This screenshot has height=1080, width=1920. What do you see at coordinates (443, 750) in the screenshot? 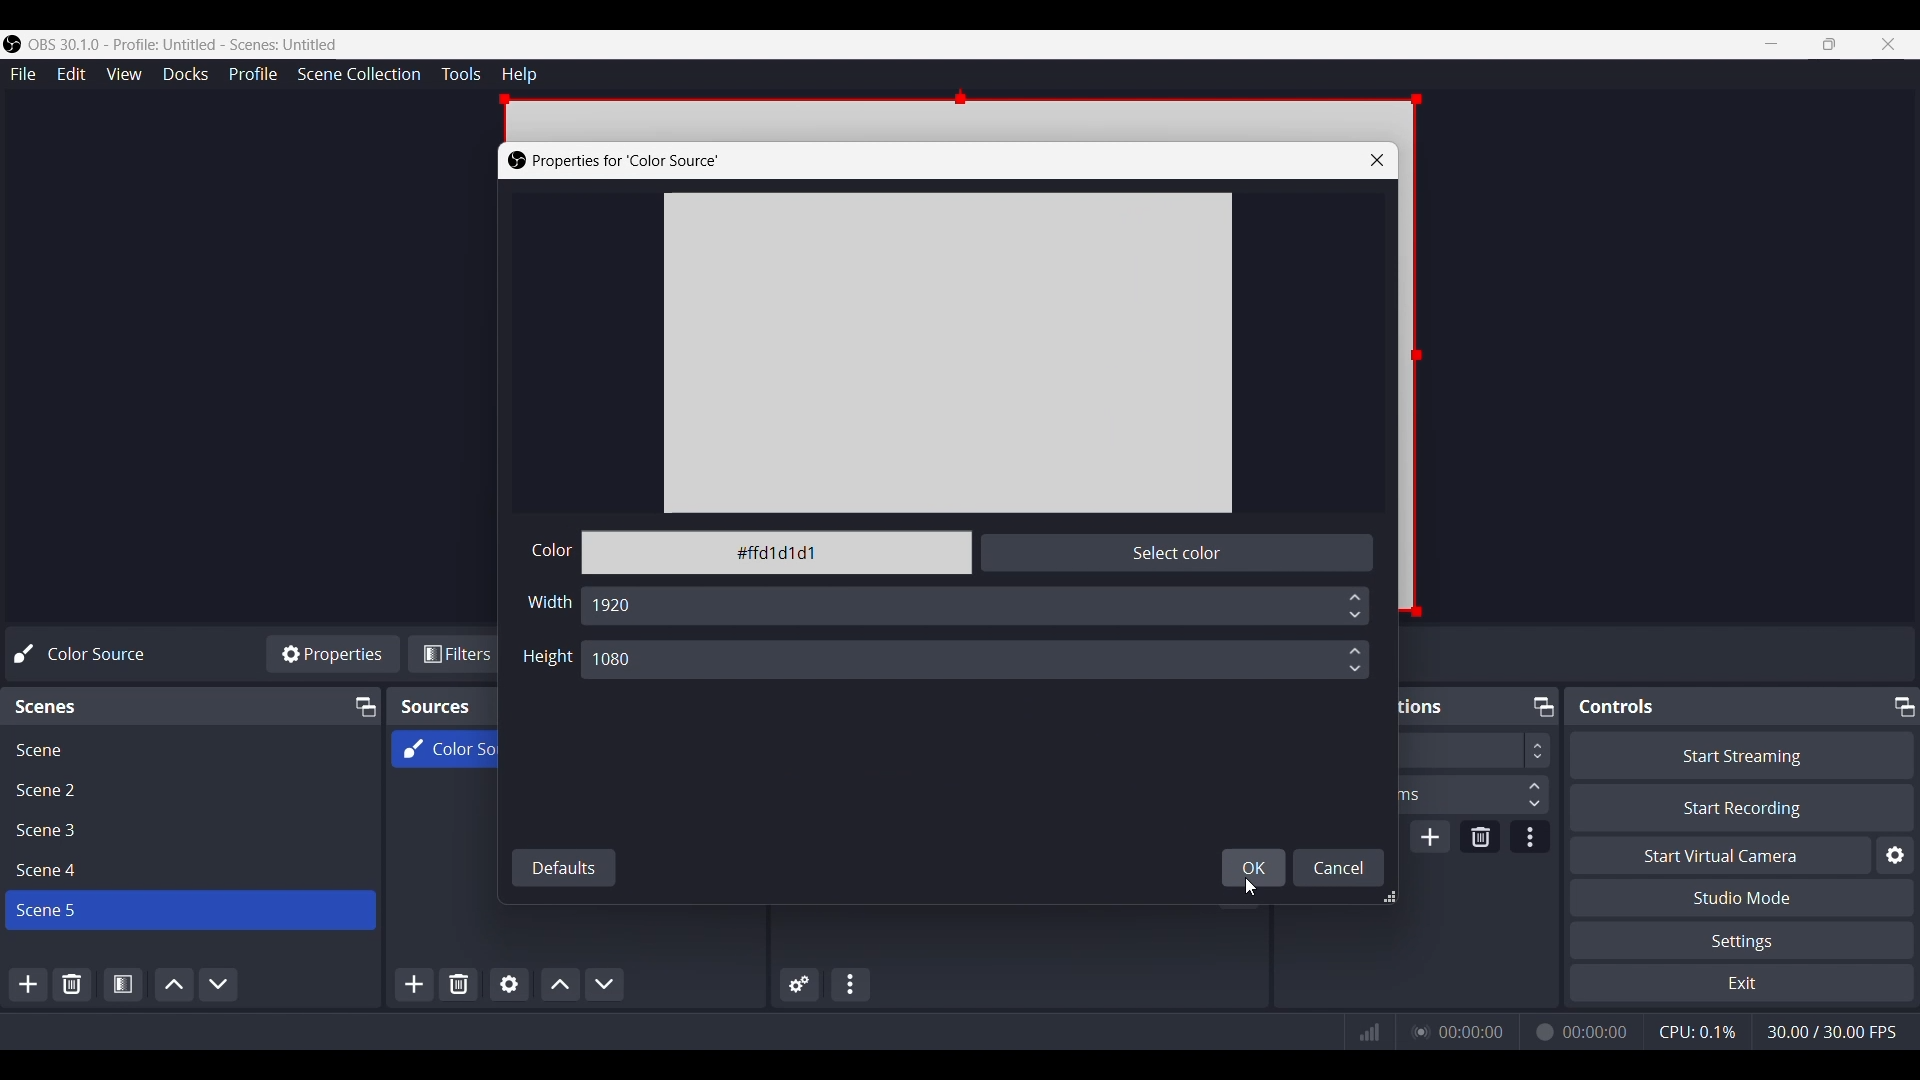
I see `Color source` at bounding box center [443, 750].